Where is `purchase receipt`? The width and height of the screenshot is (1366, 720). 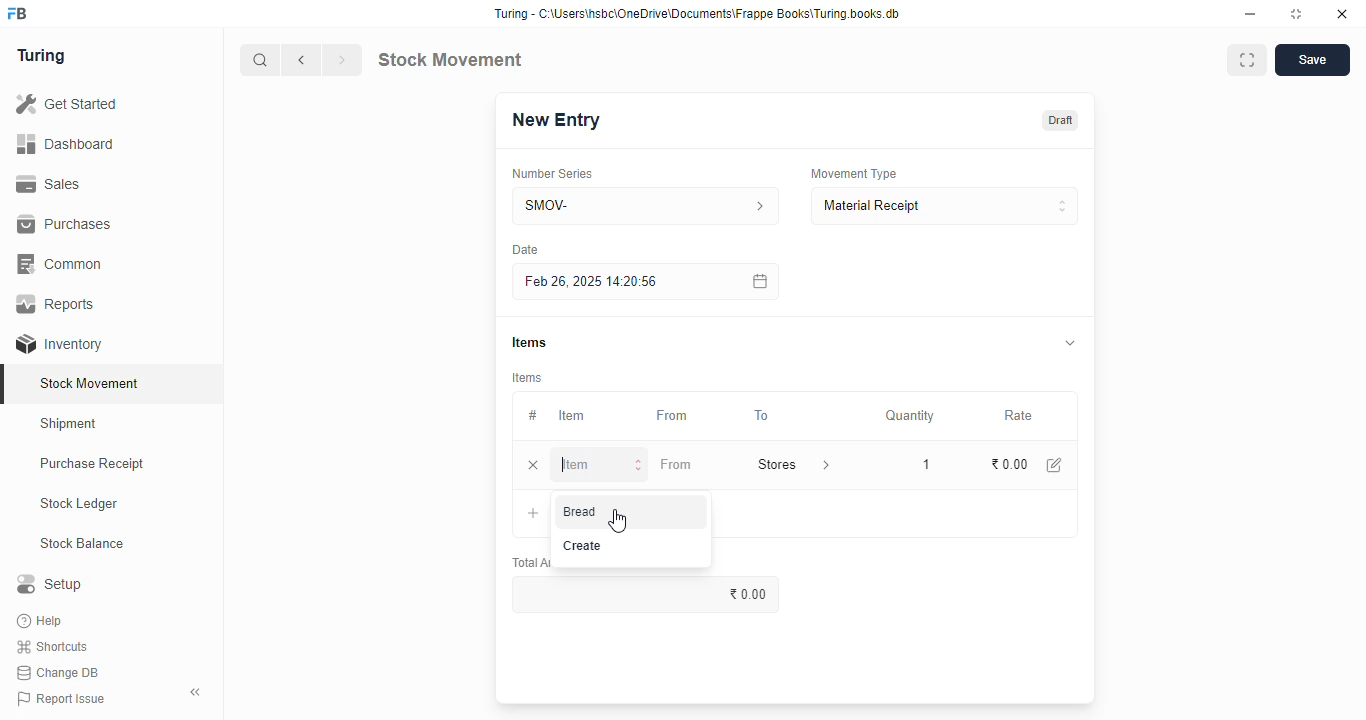 purchase receipt is located at coordinates (92, 463).